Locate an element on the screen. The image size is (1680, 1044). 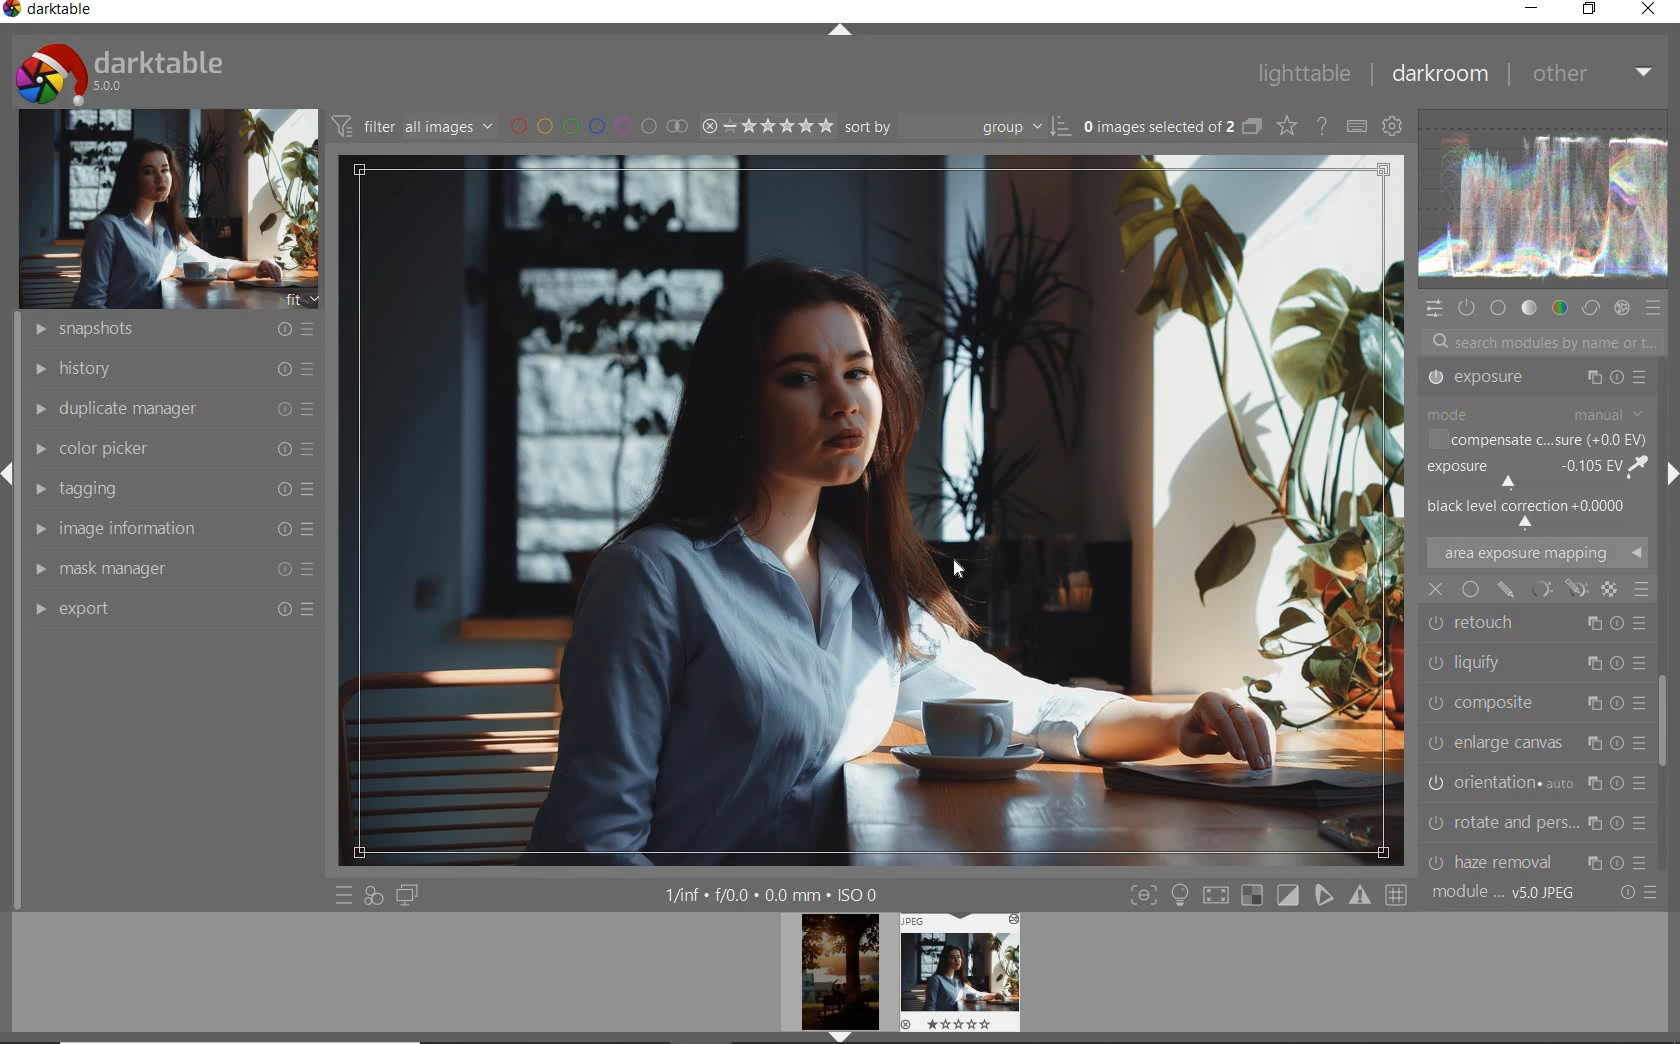
QUICK ACCESS FOR APPLYING ANY OF YOUR STYLES is located at coordinates (374, 896).